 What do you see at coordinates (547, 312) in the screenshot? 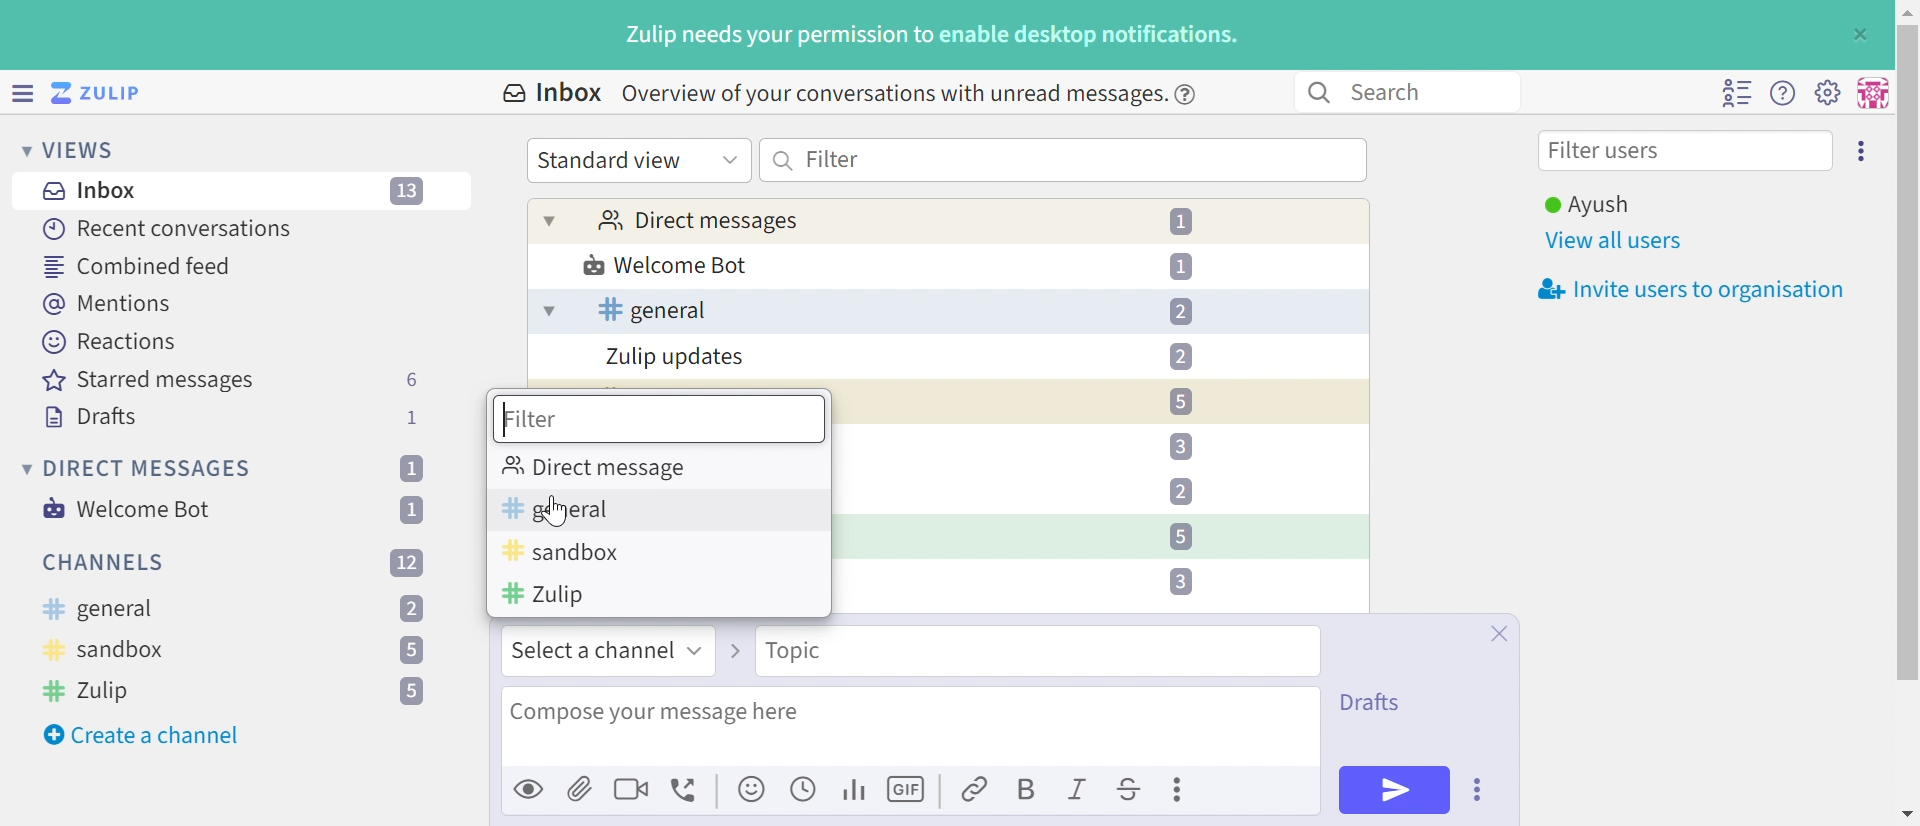
I see `Drop Down` at bounding box center [547, 312].